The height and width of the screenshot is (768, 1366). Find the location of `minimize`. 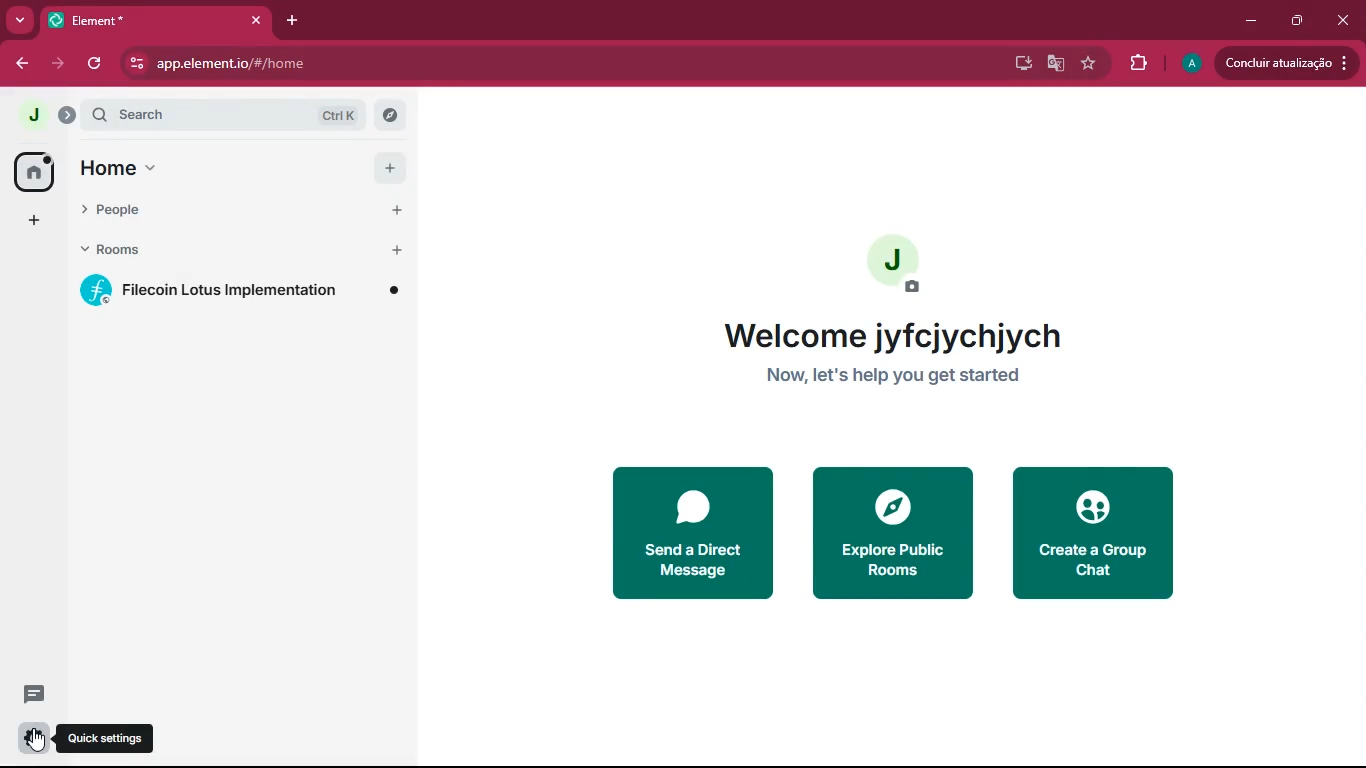

minimize is located at coordinates (1254, 21).